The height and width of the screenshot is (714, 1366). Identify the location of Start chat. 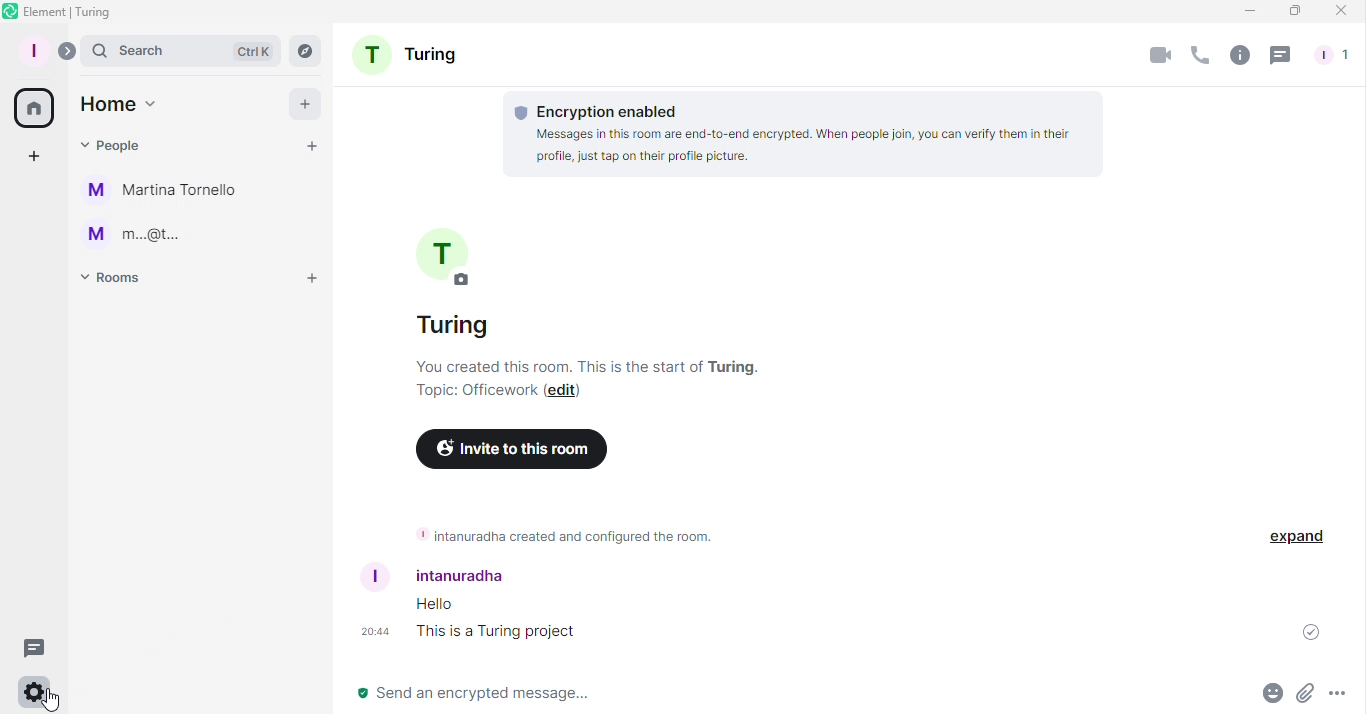
(313, 145).